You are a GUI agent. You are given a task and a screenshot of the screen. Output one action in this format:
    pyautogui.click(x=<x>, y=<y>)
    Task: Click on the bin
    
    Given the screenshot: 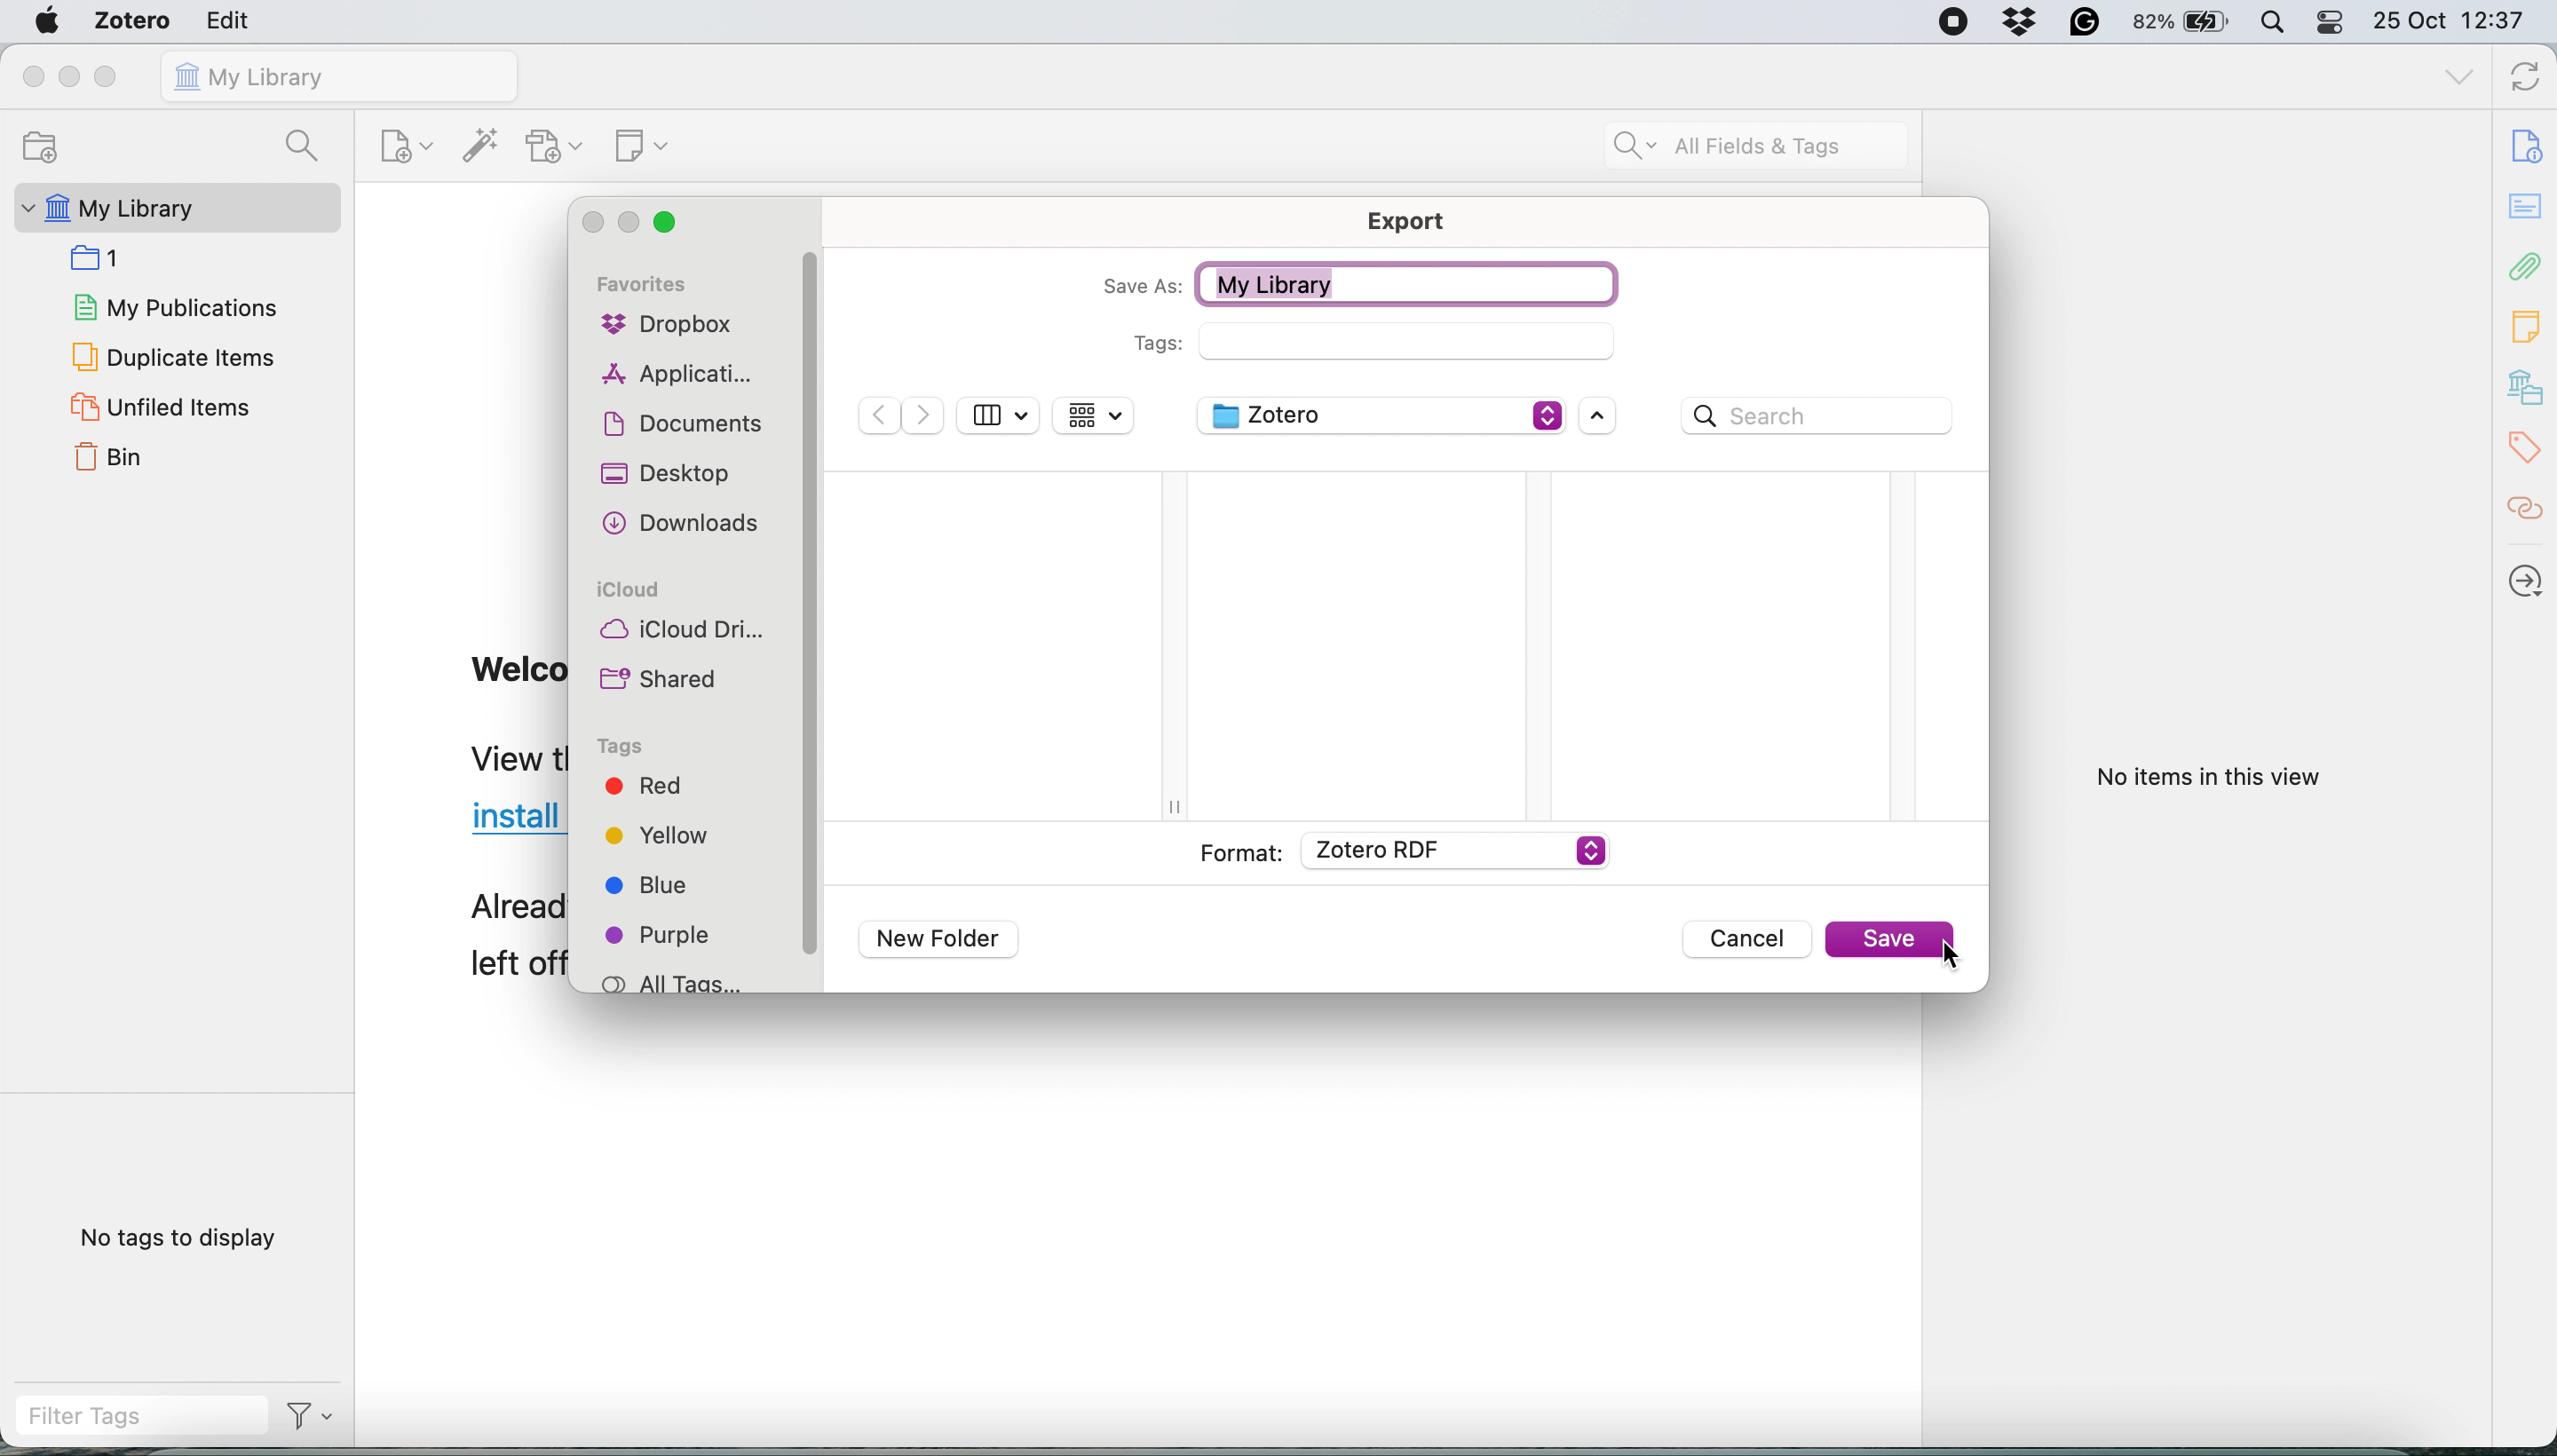 What is the action you would take?
    pyautogui.click(x=111, y=462)
    